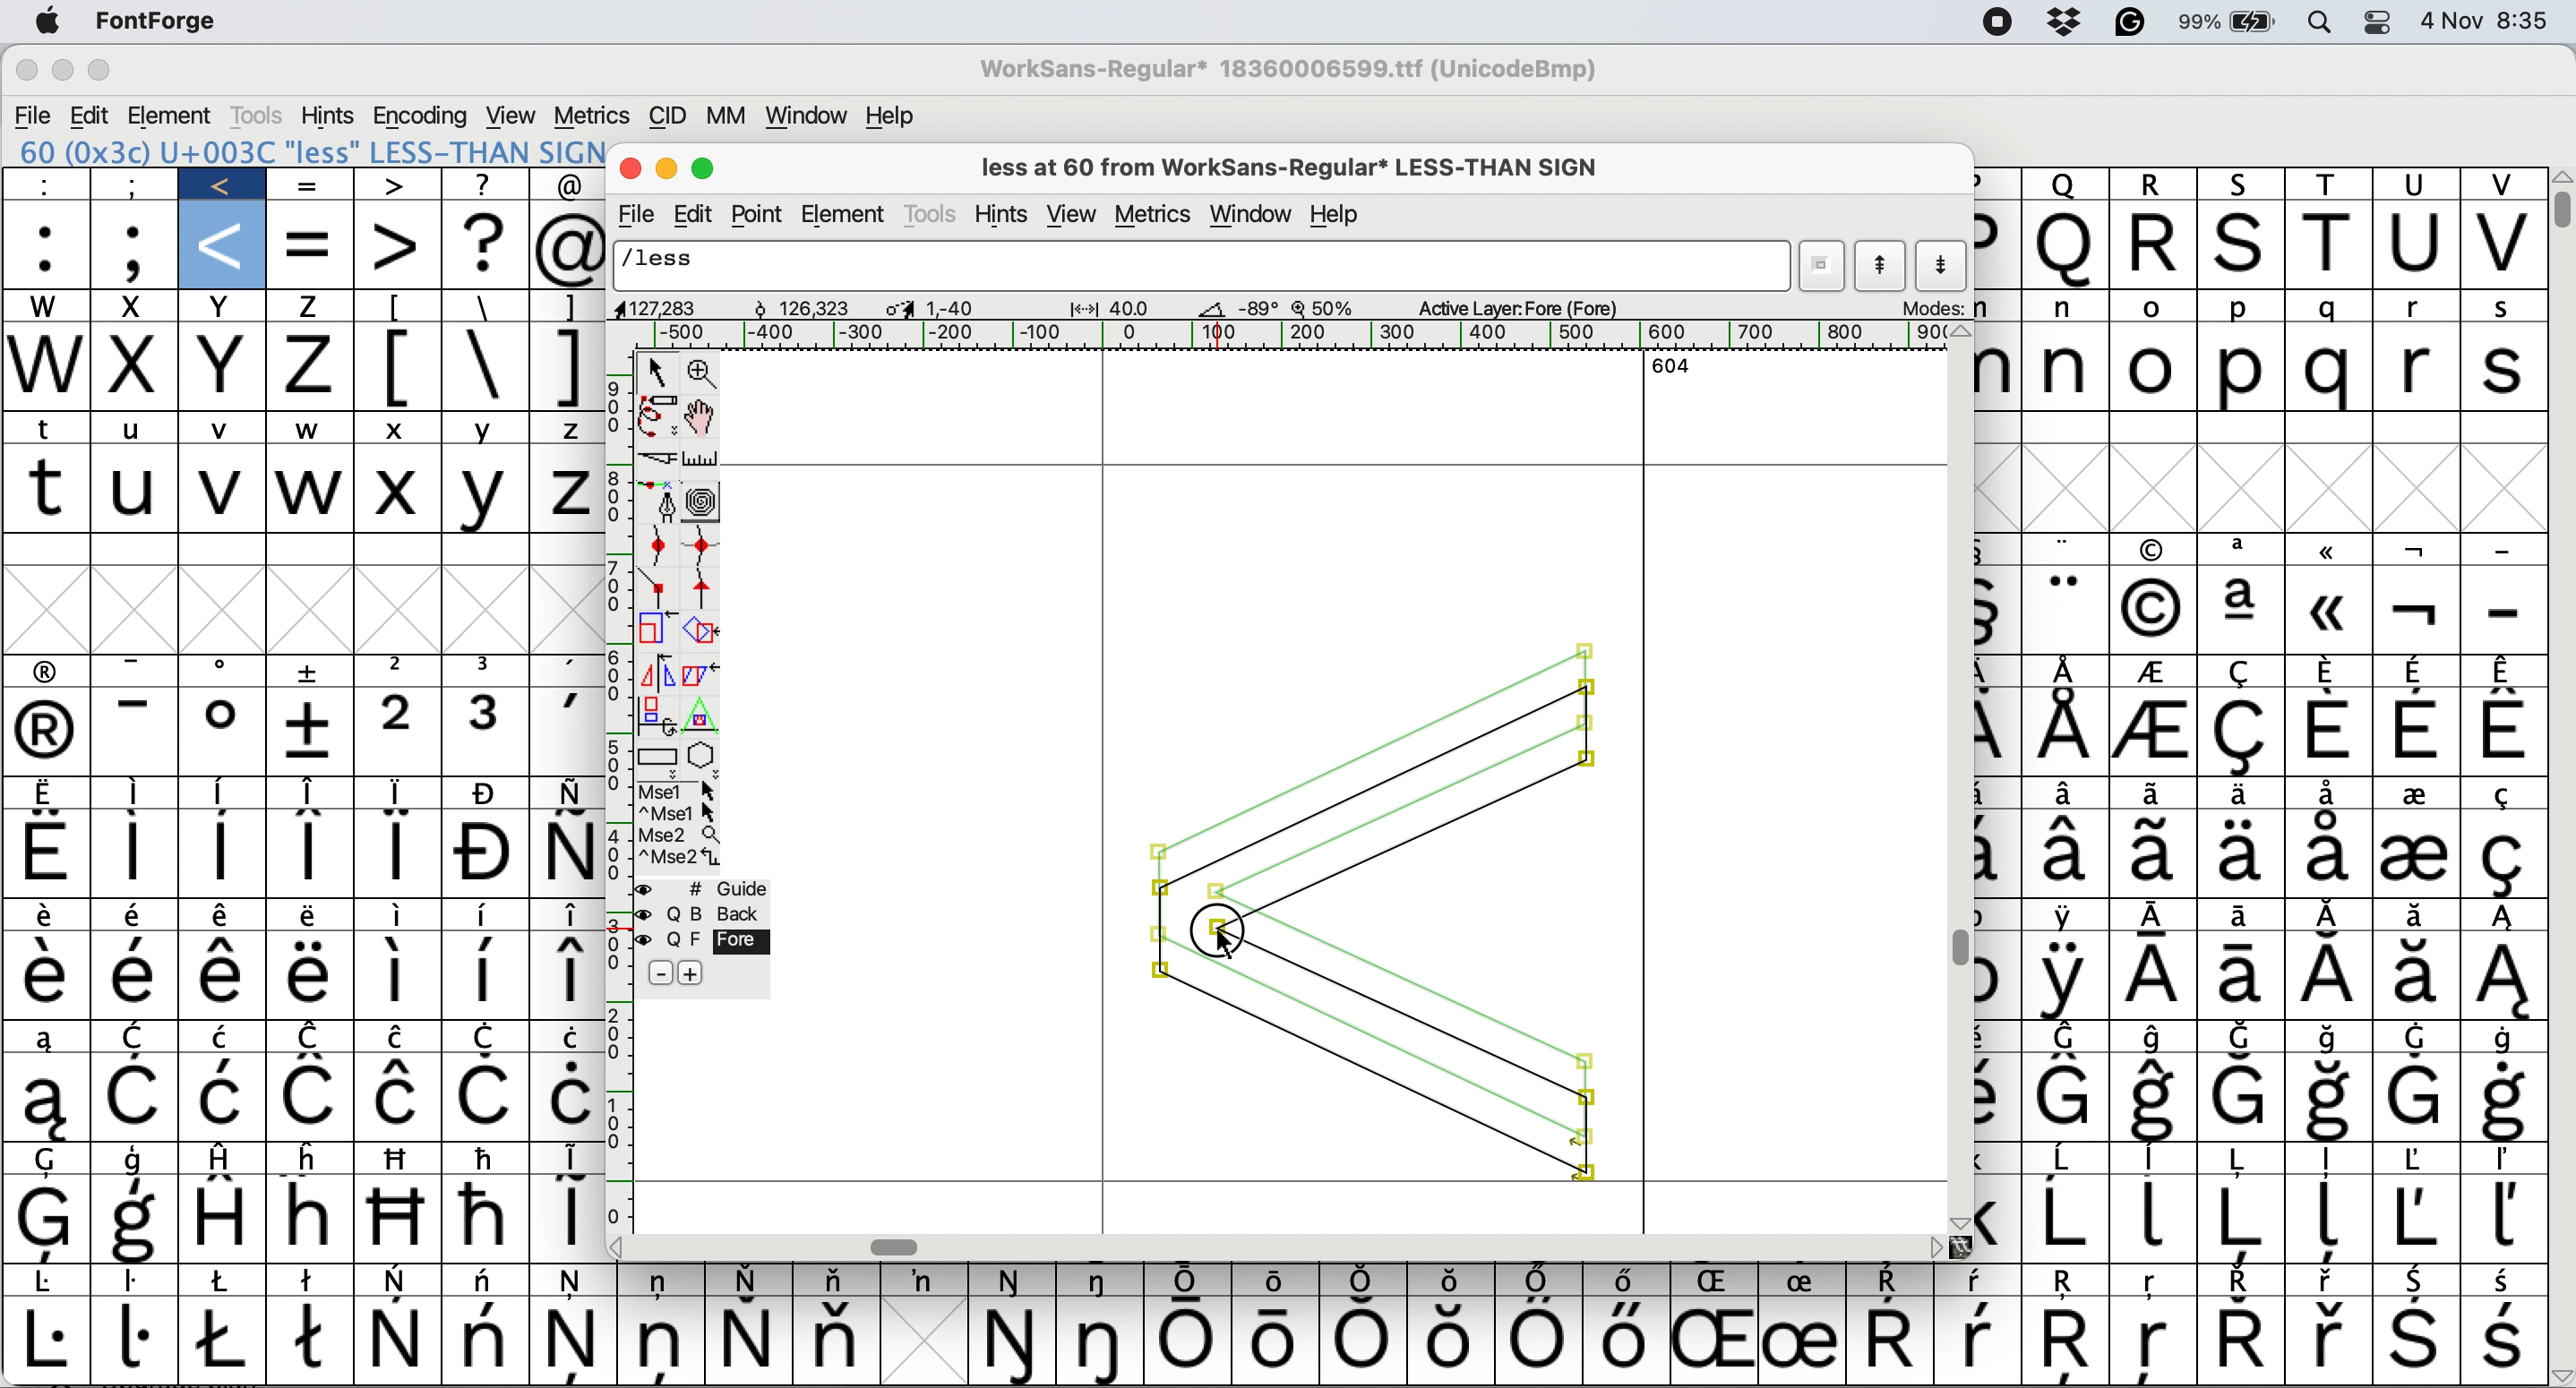  What do you see at coordinates (224, 977) in the screenshot?
I see `Symbol` at bounding box center [224, 977].